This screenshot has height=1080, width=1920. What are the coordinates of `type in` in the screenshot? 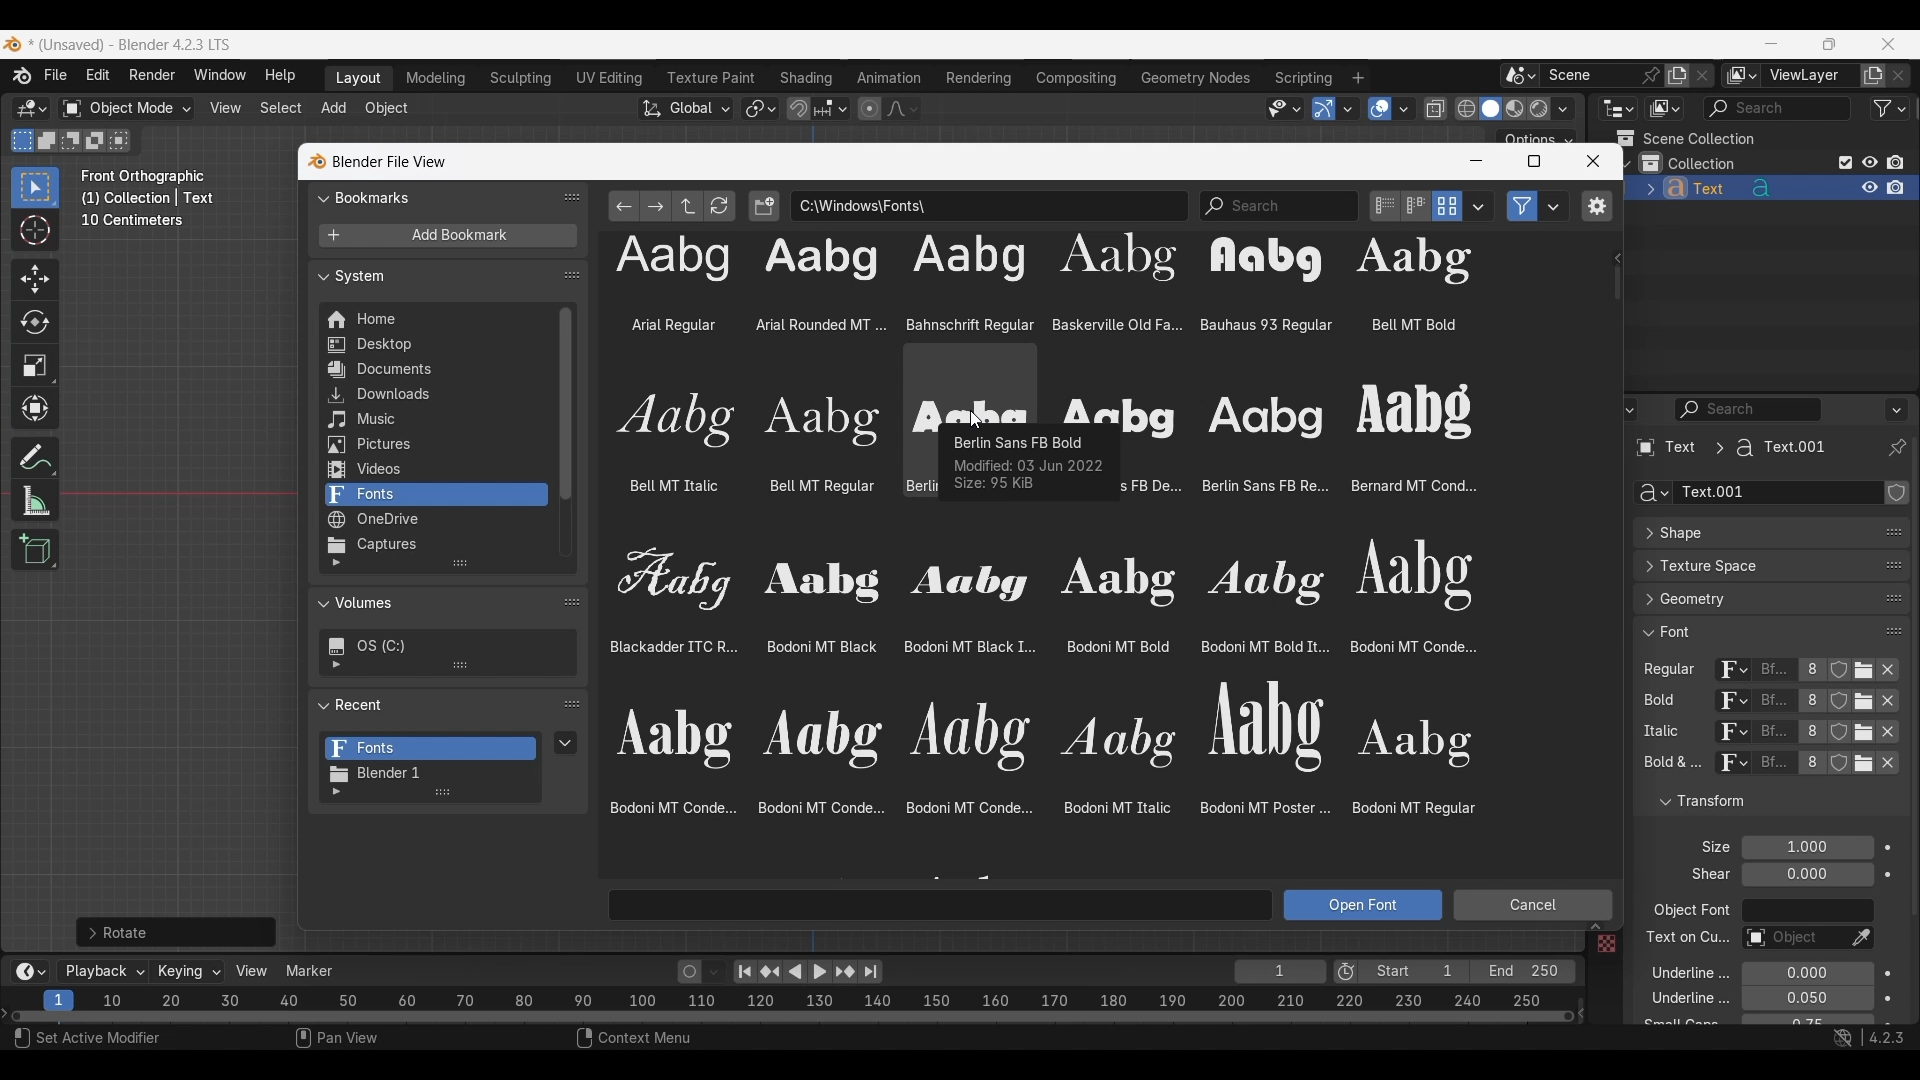 It's located at (942, 904).